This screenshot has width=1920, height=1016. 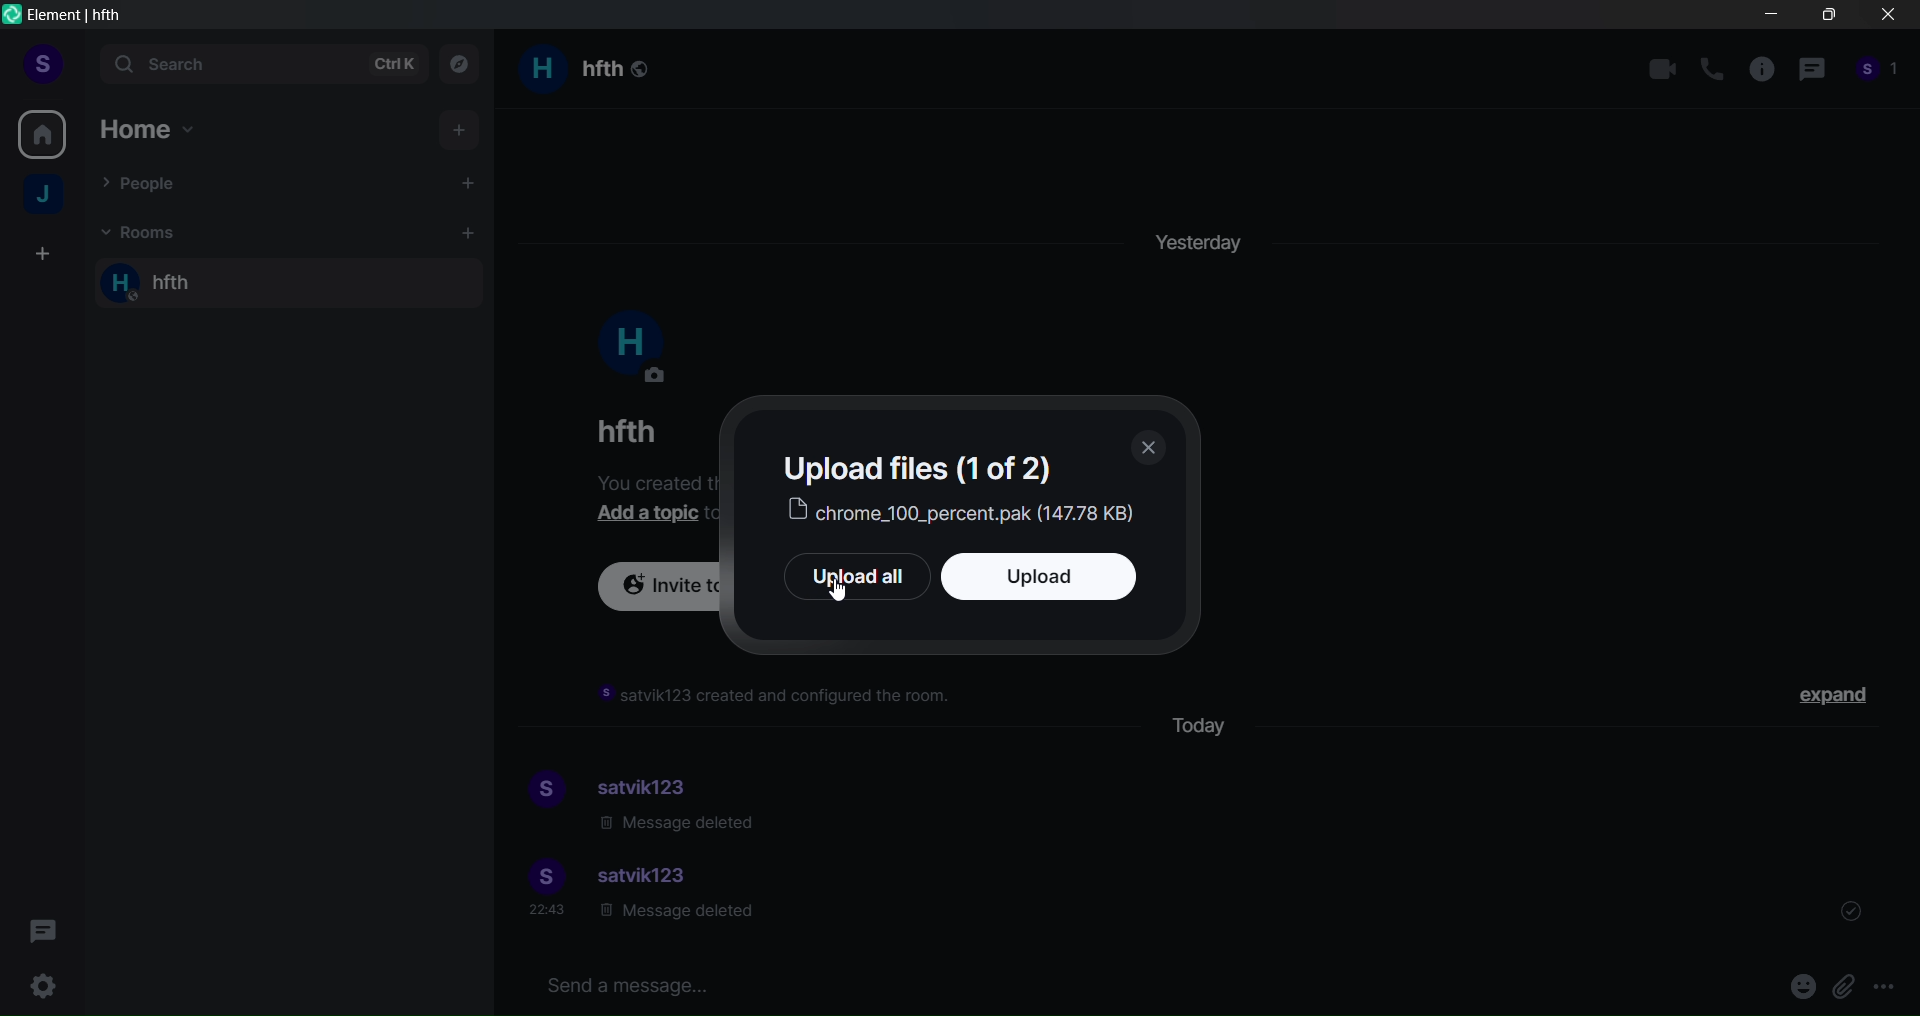 I want to click on threads, so click(x=46, y=925).